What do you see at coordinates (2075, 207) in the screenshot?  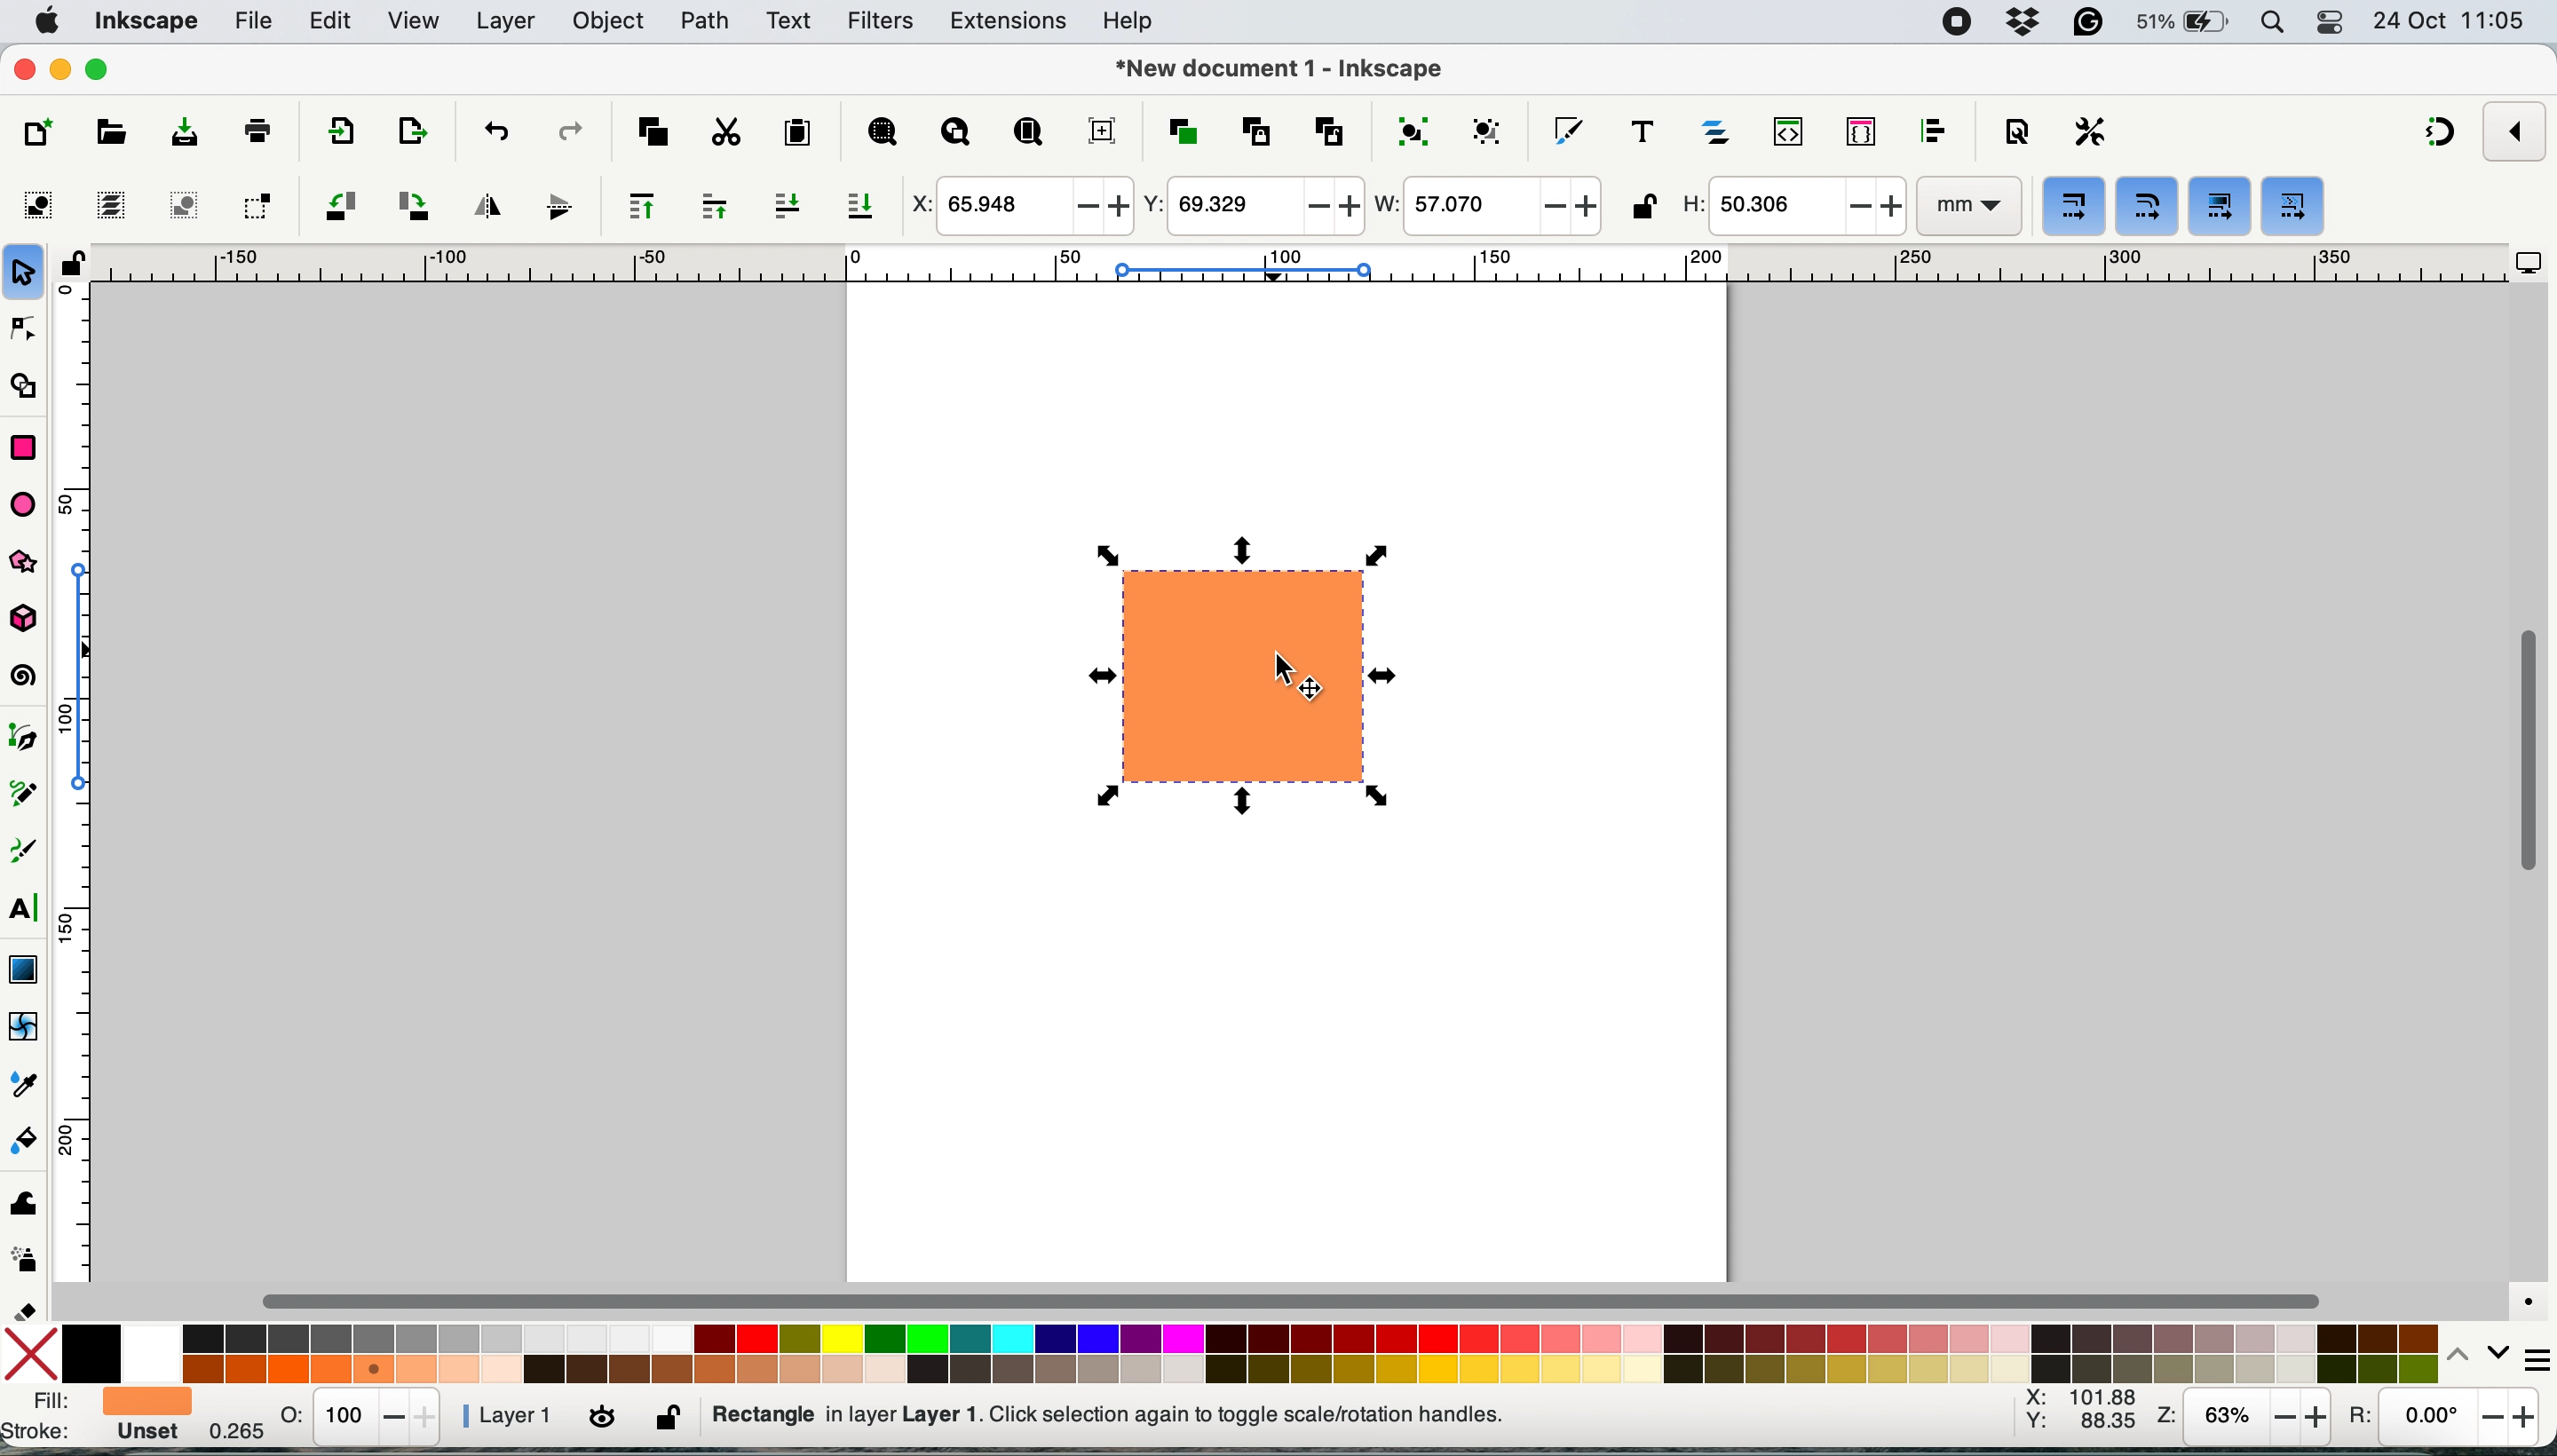 I see `when scaling objects scale the stroke width by same proportion` at bounding box center [2075, 207].